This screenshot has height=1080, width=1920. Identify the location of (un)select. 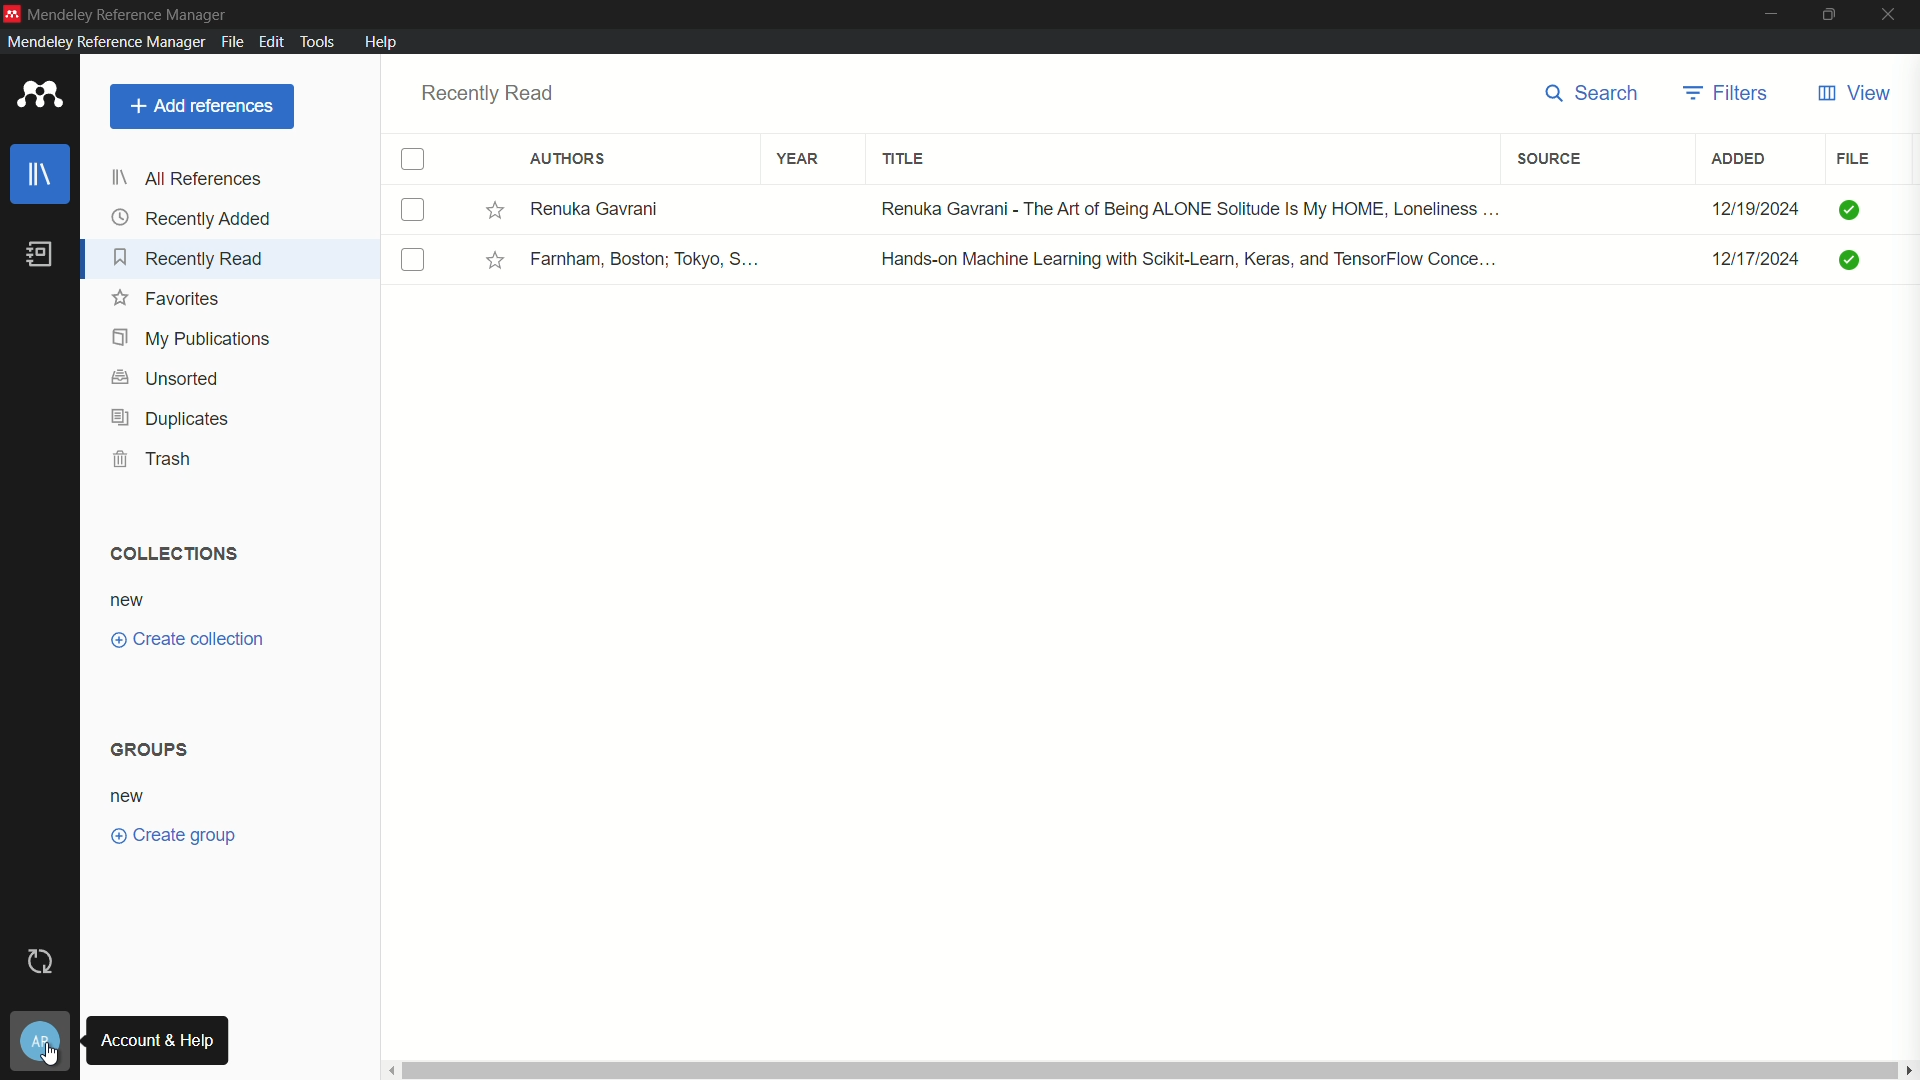
(411, 258).